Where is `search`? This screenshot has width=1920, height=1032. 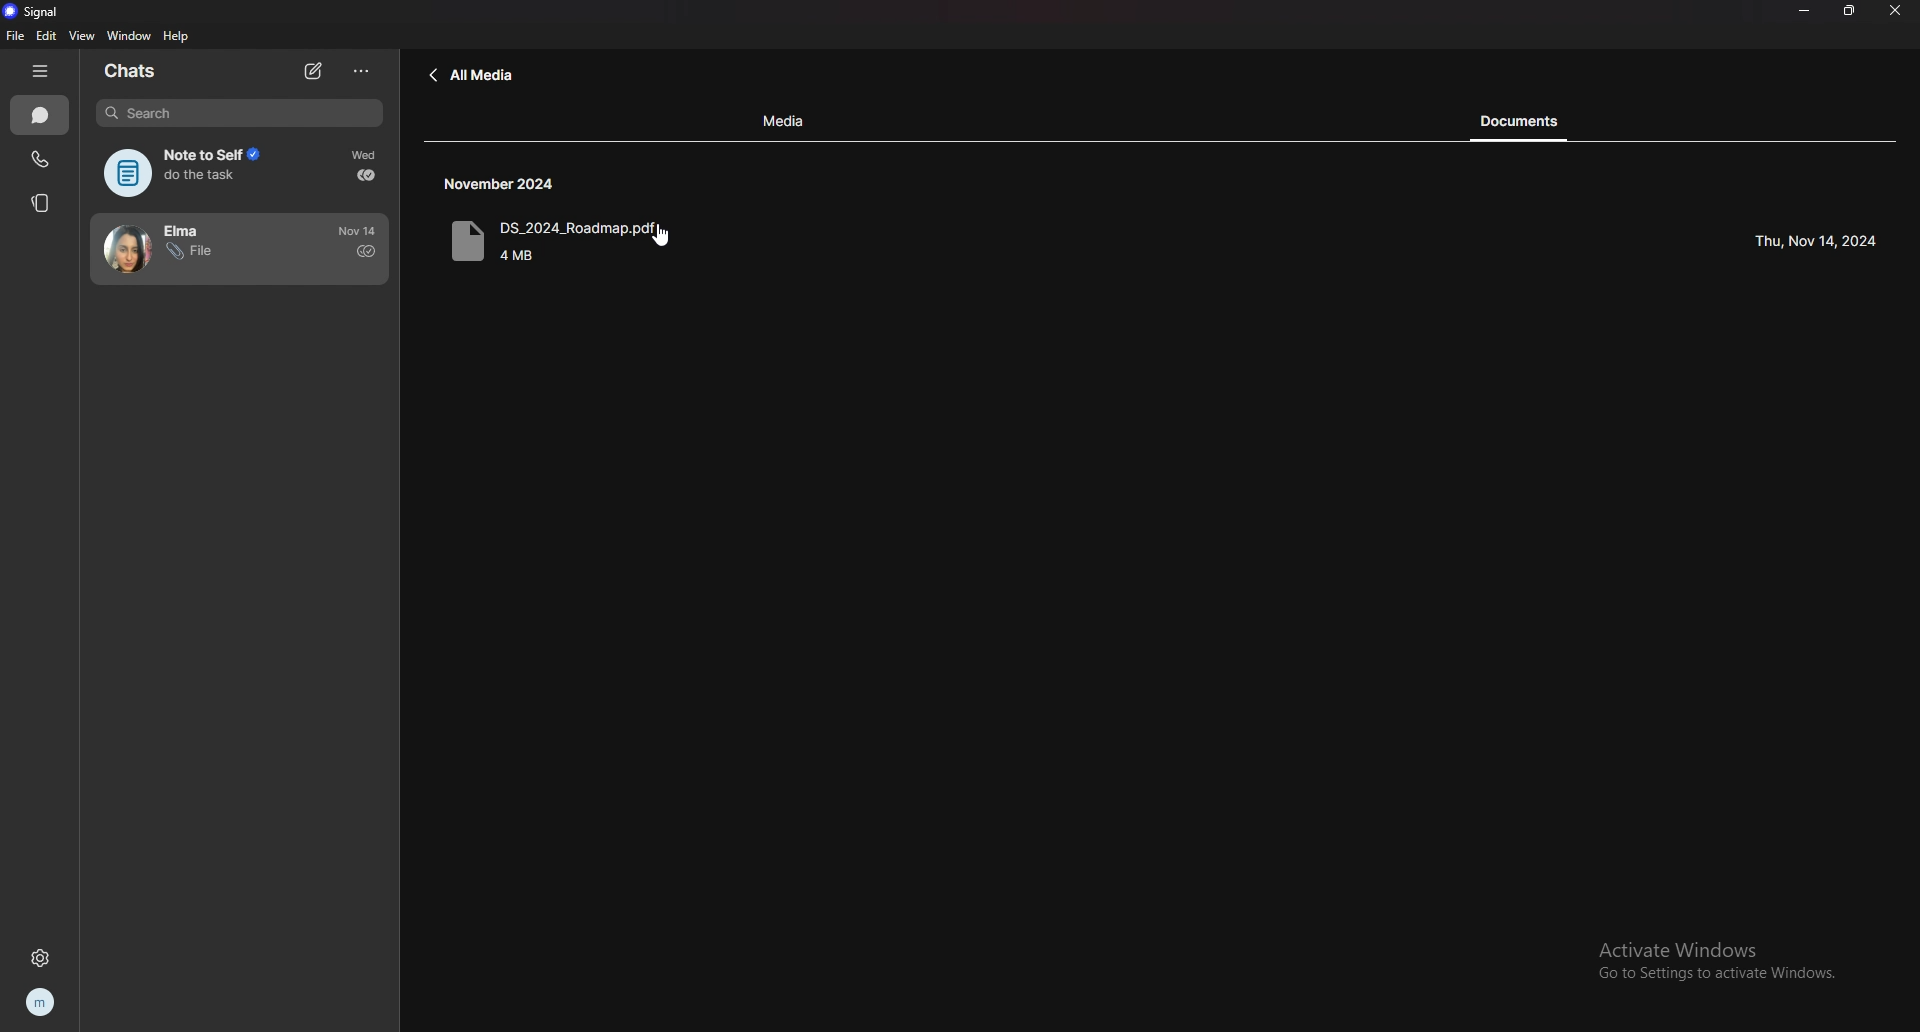 search is located at coordinates (240, 113).